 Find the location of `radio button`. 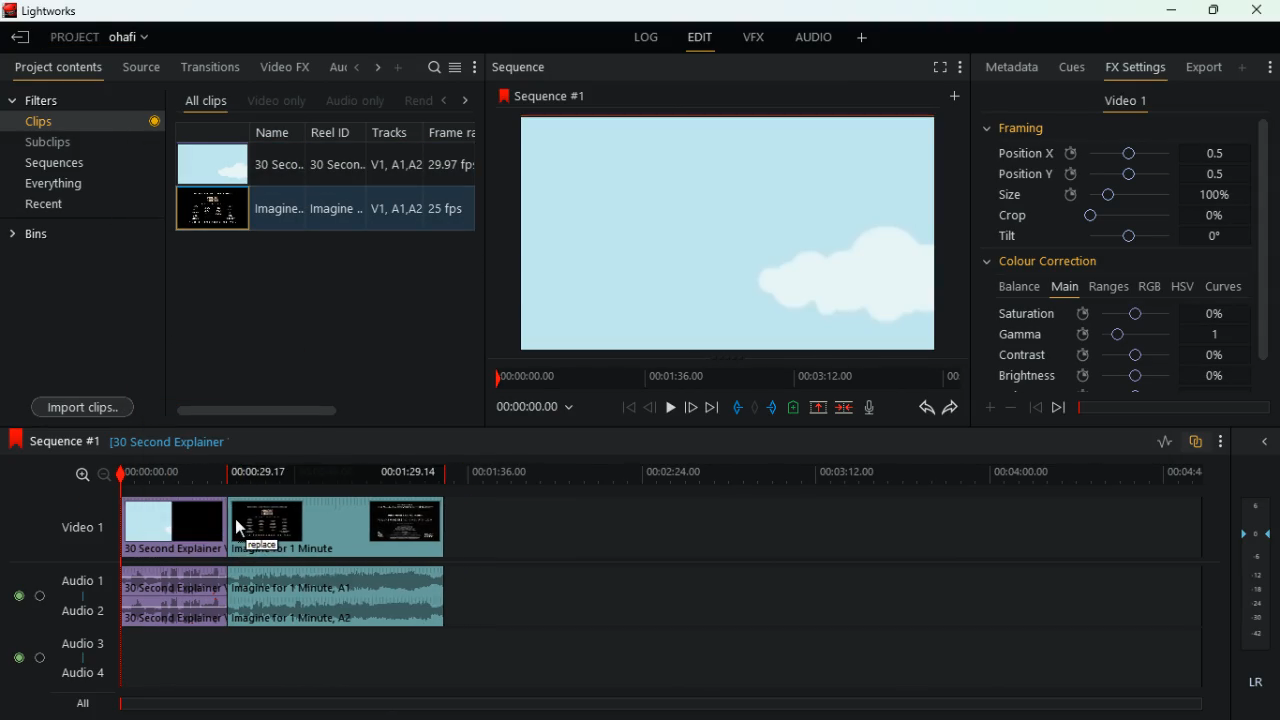

radio button is located at coordinates (25, 621).